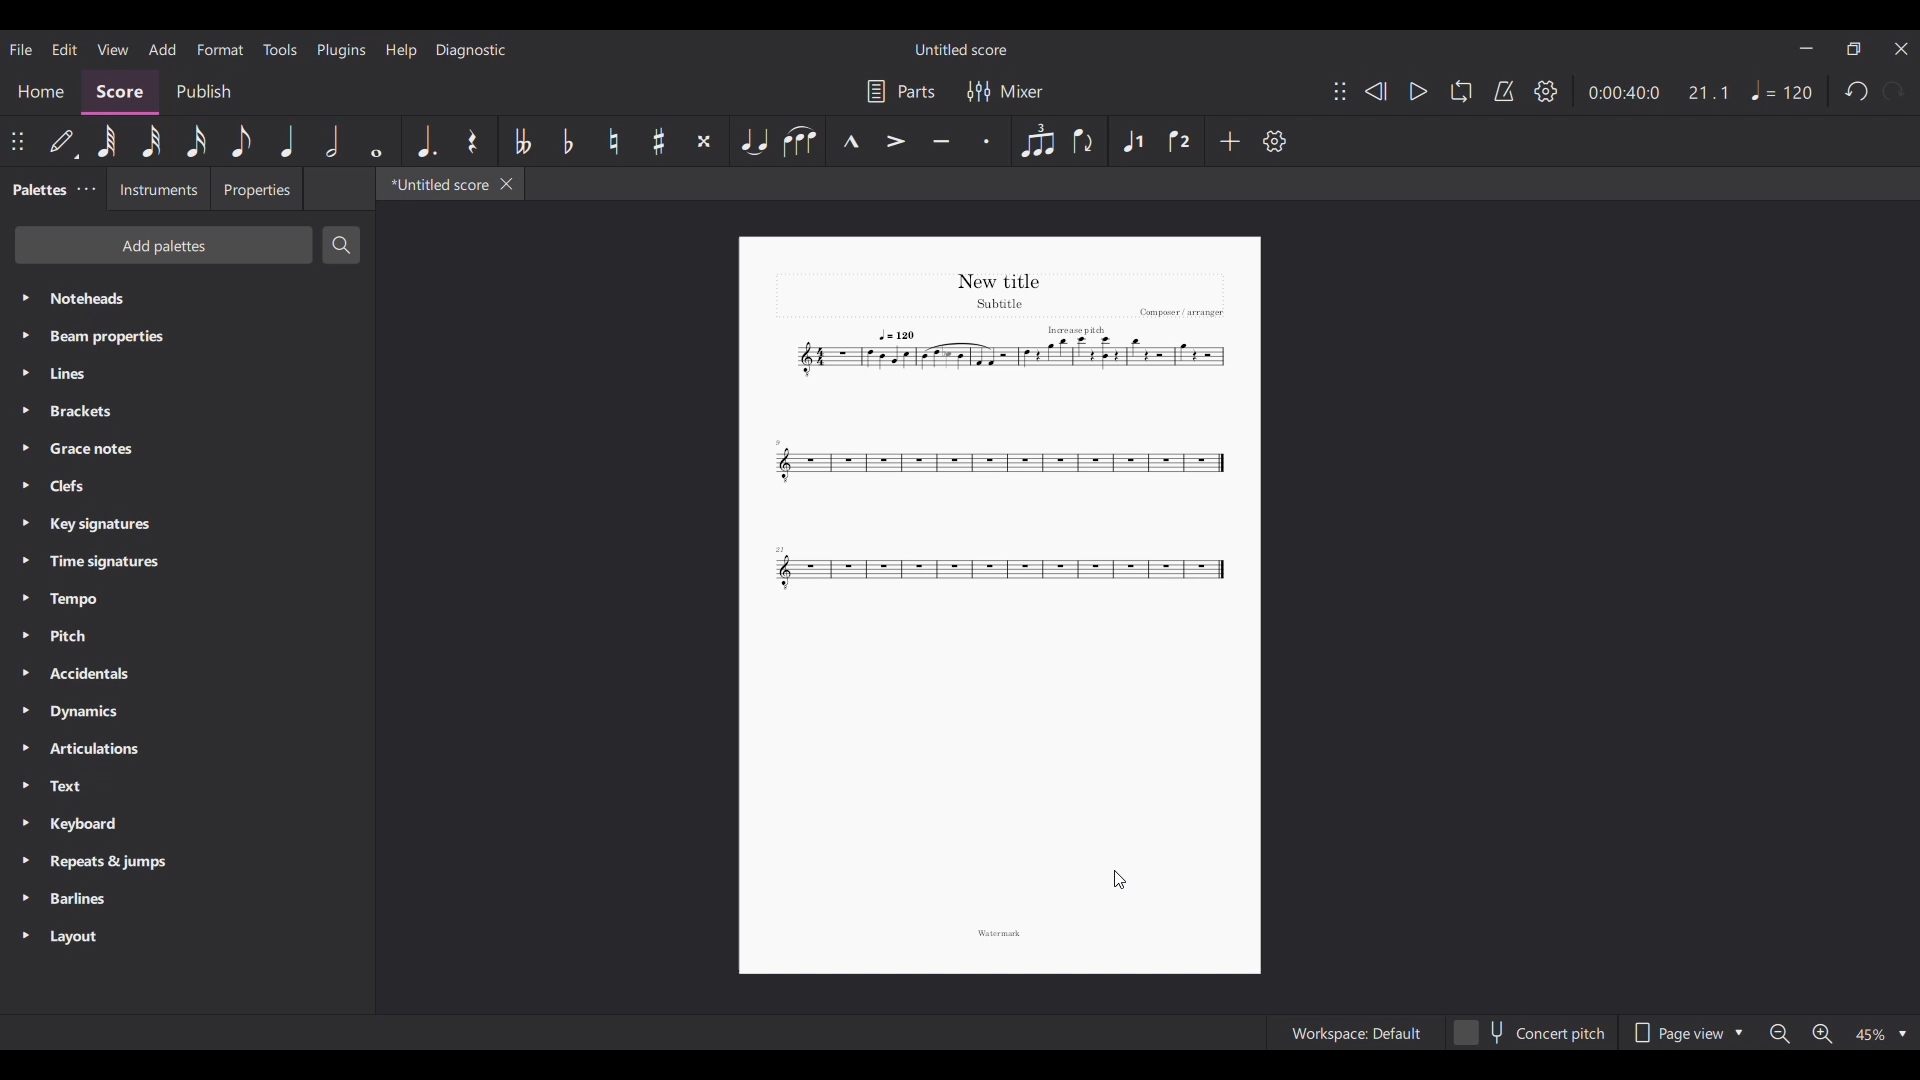 This screenshot has height=1080, width=1920. I want to click on Zoom out, so click(1779, 1034).